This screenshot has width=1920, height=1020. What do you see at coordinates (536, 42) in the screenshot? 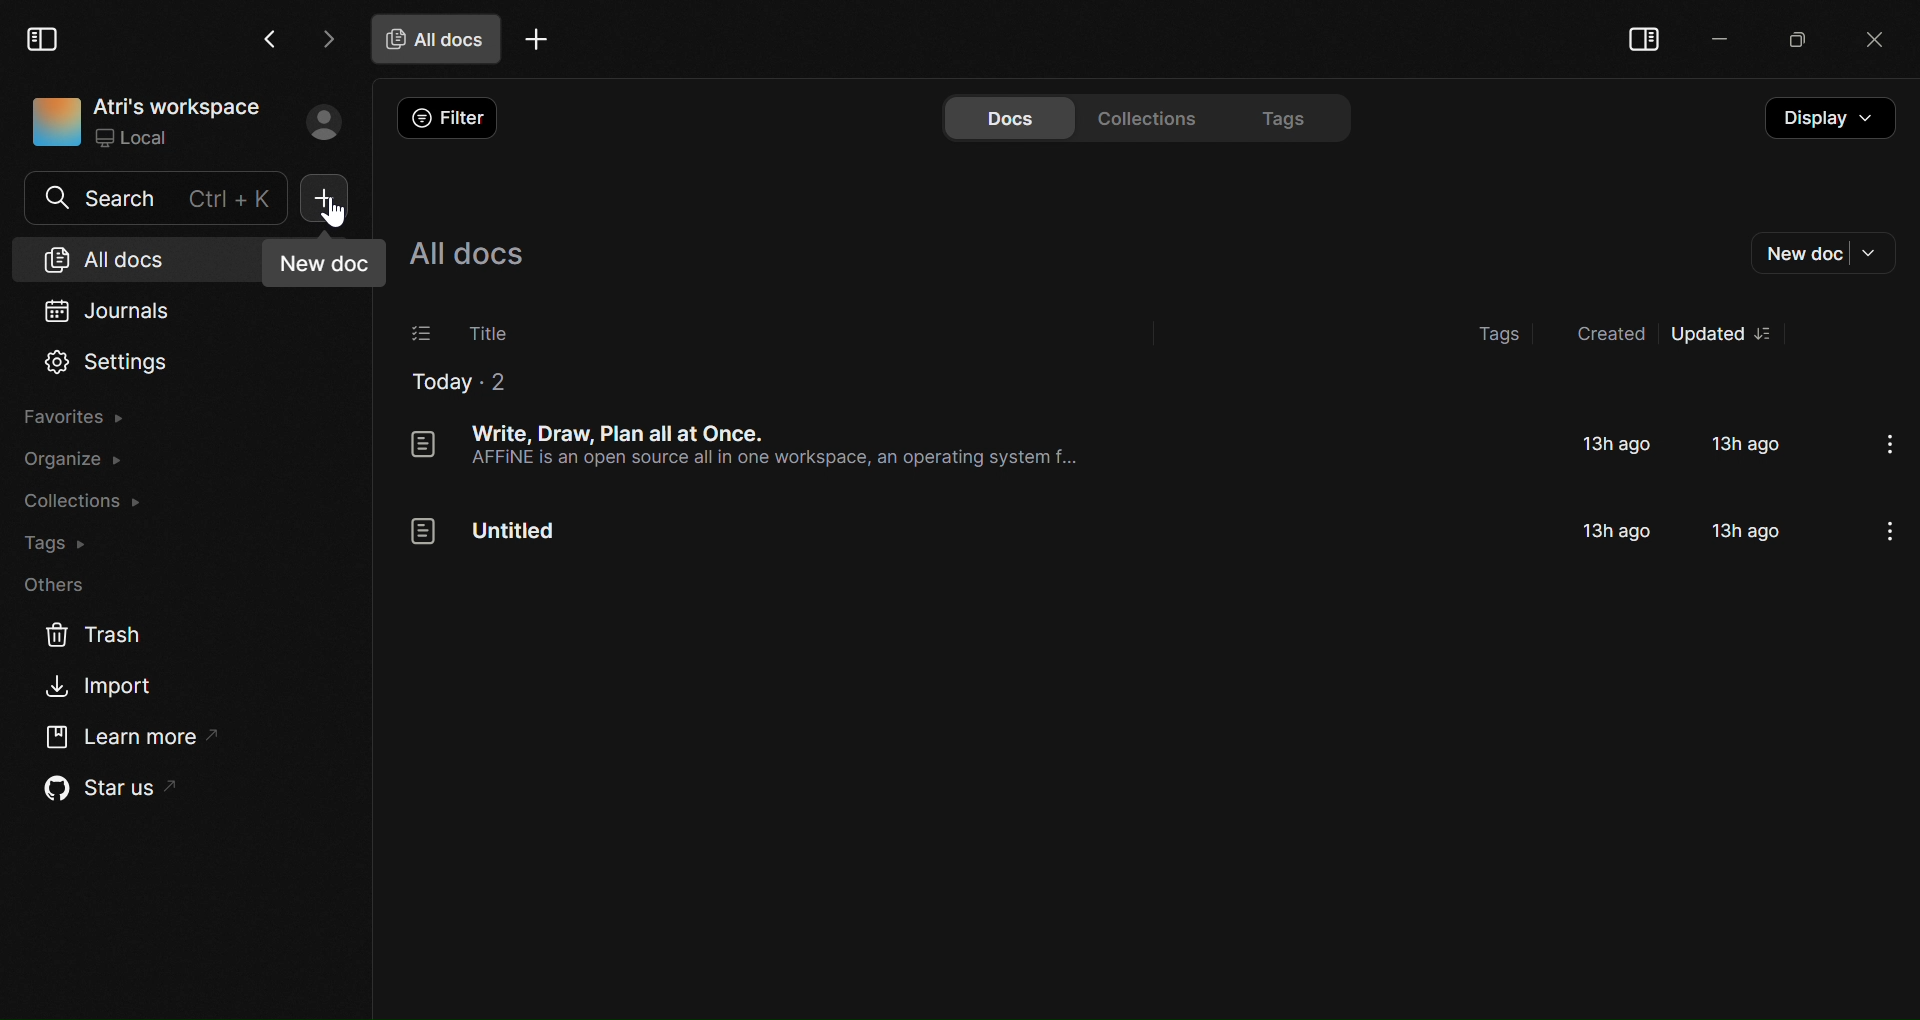
I see `Add tab` at bounding box center [536, 42].